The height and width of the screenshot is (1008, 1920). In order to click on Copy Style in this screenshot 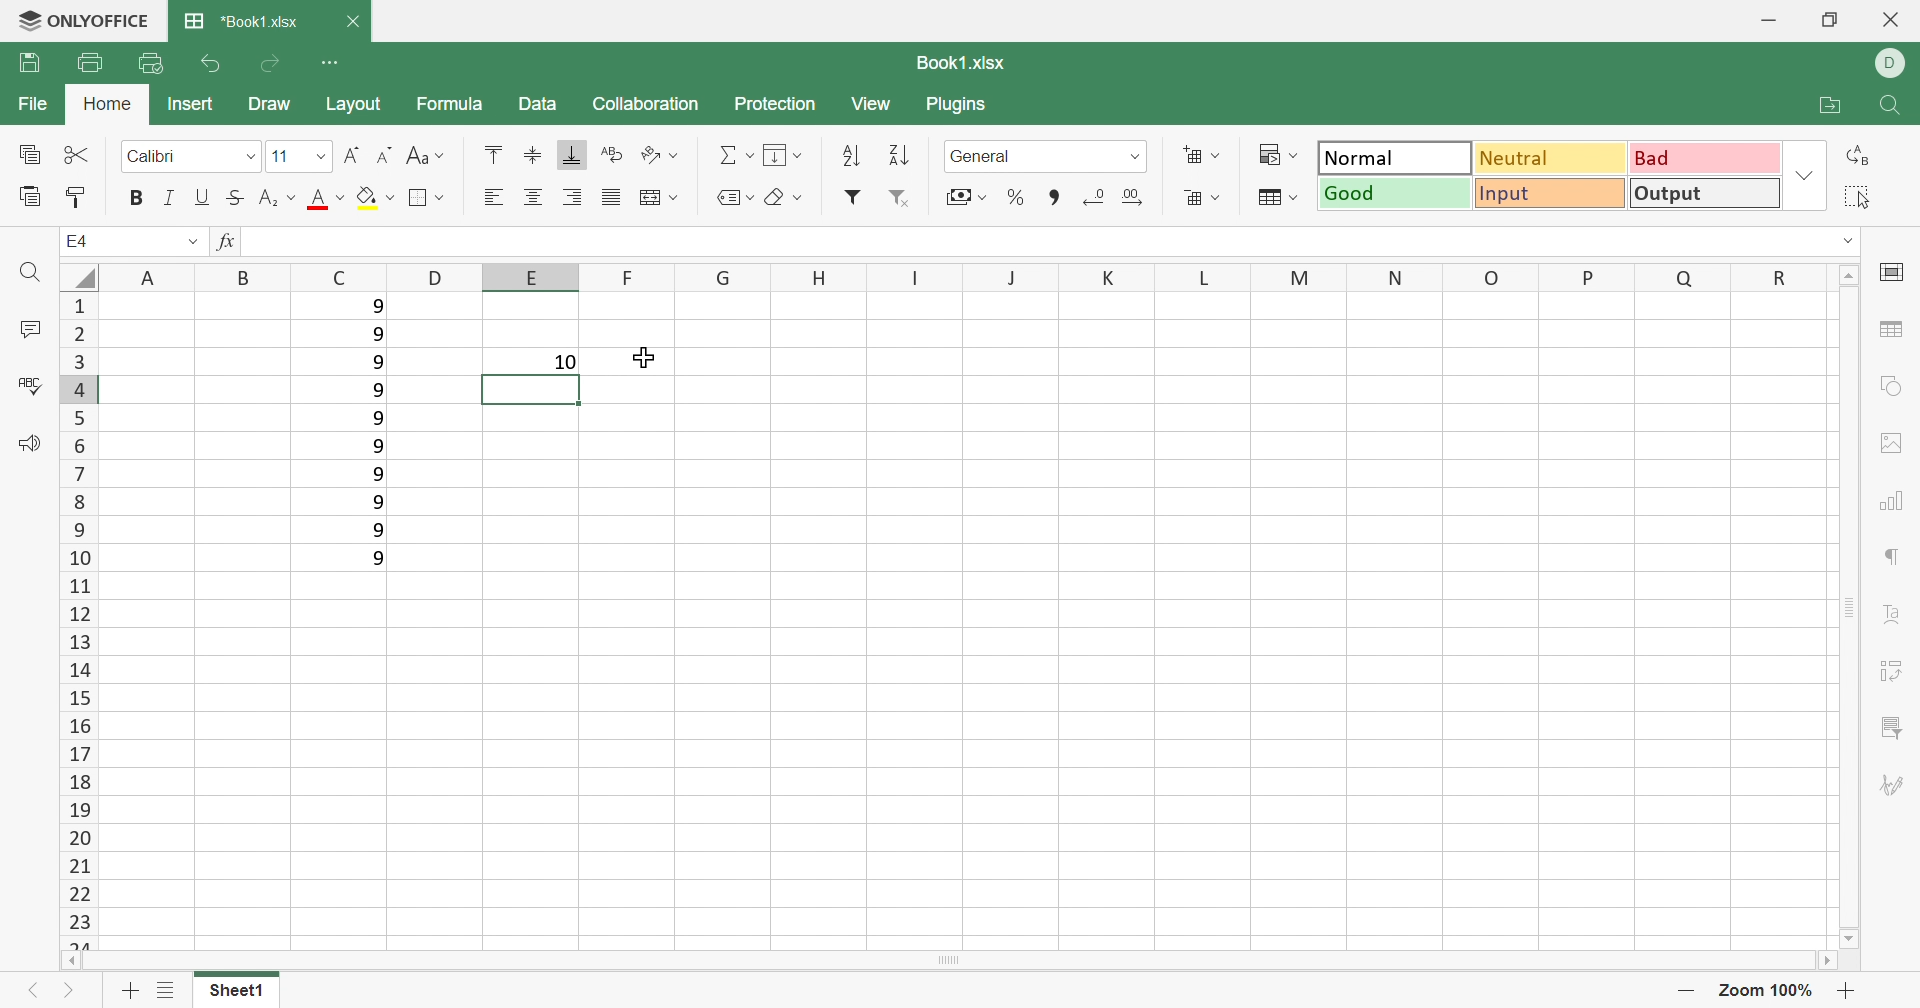, I will do `click(77, 197)`.